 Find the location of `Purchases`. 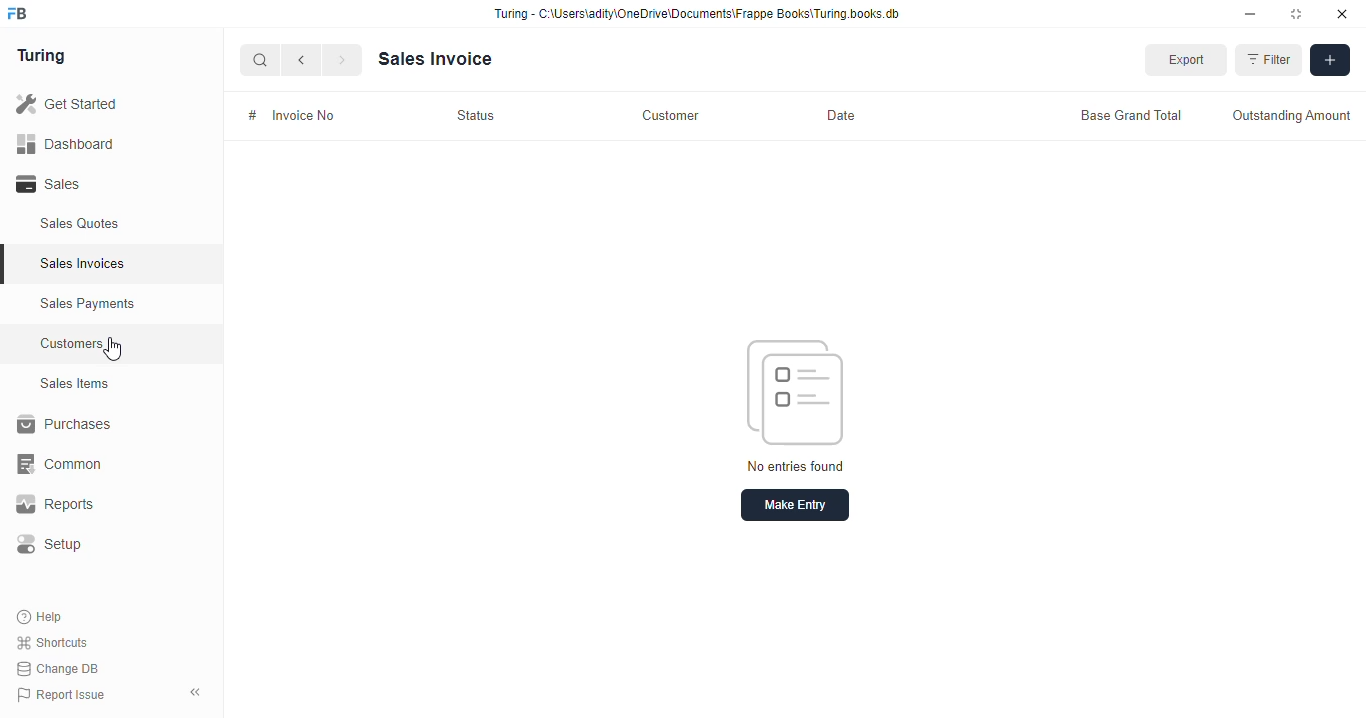

Purchases is located at coordinates (100, 427).